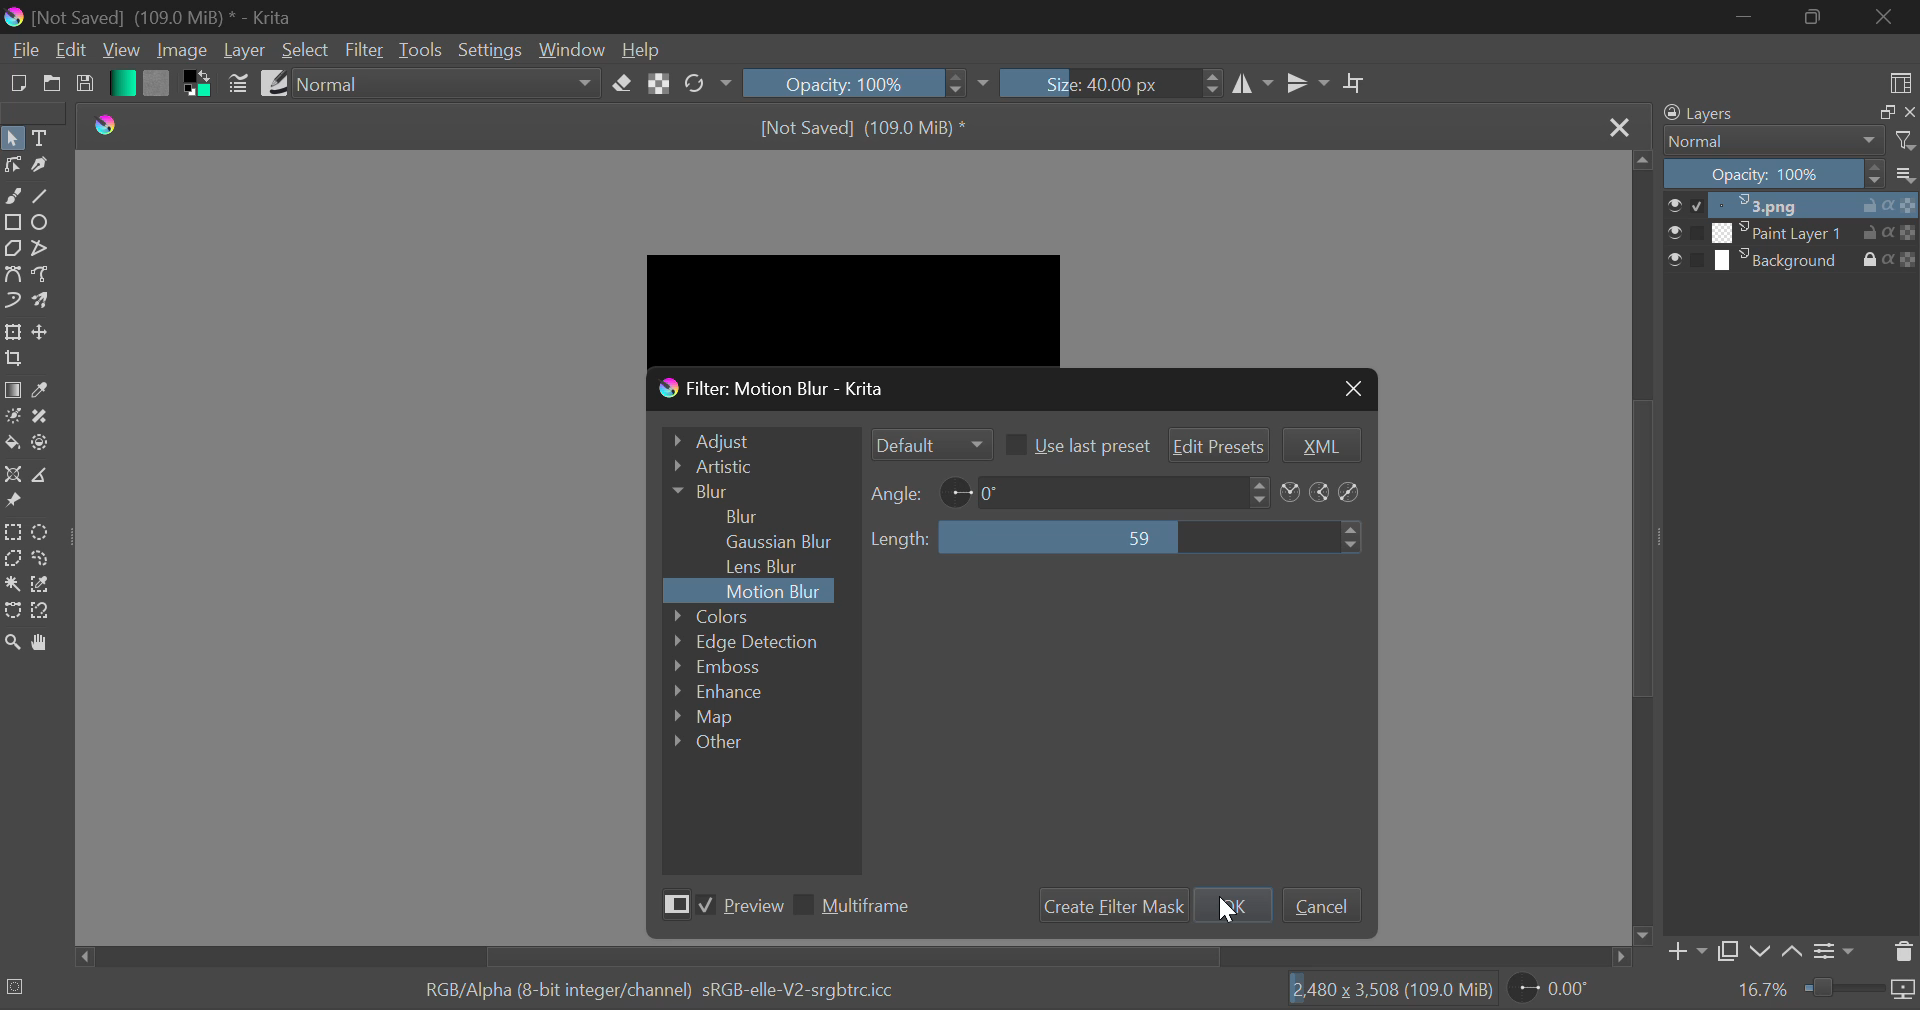  What do you see at coordinates (1096, 84) in the screenshot?
I see `Size: 40.00 px` at bounding box center [1096, 84].